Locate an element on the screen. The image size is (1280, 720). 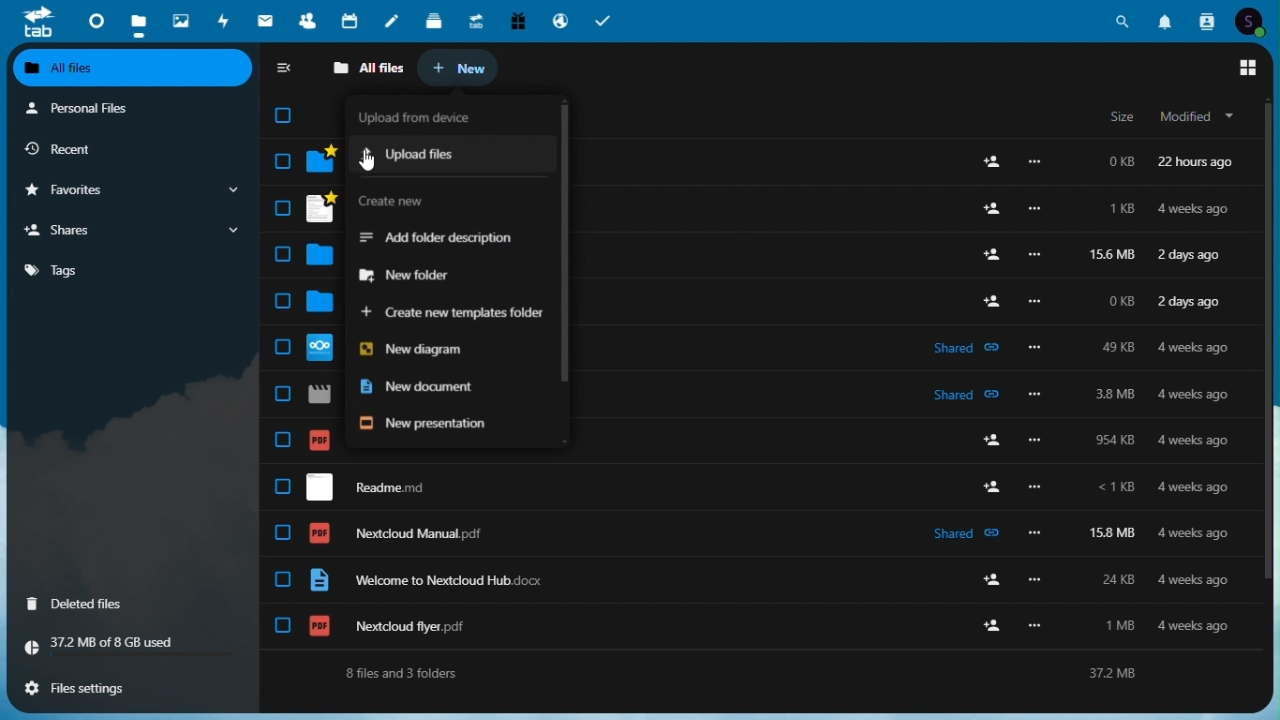
New document is located at coordinates (444, 389).